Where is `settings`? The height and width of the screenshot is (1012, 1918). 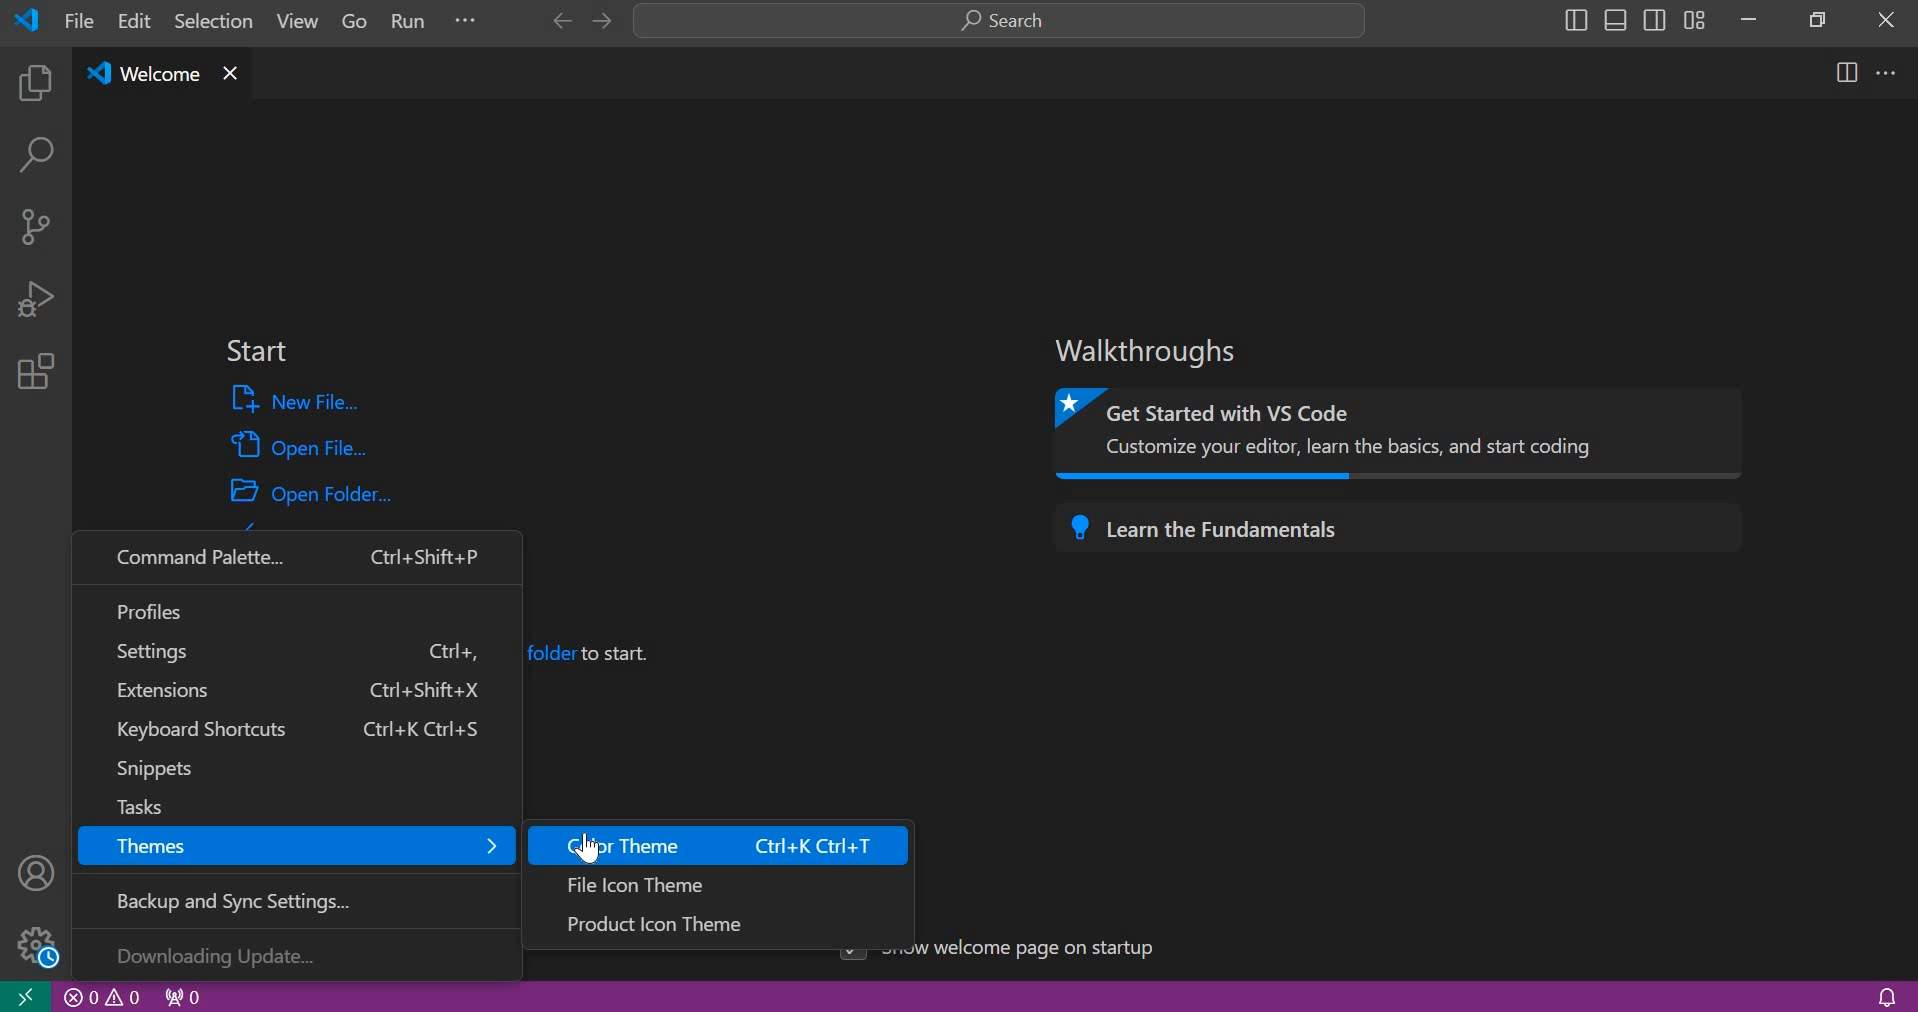 settings is located at coordinates (298, 651).